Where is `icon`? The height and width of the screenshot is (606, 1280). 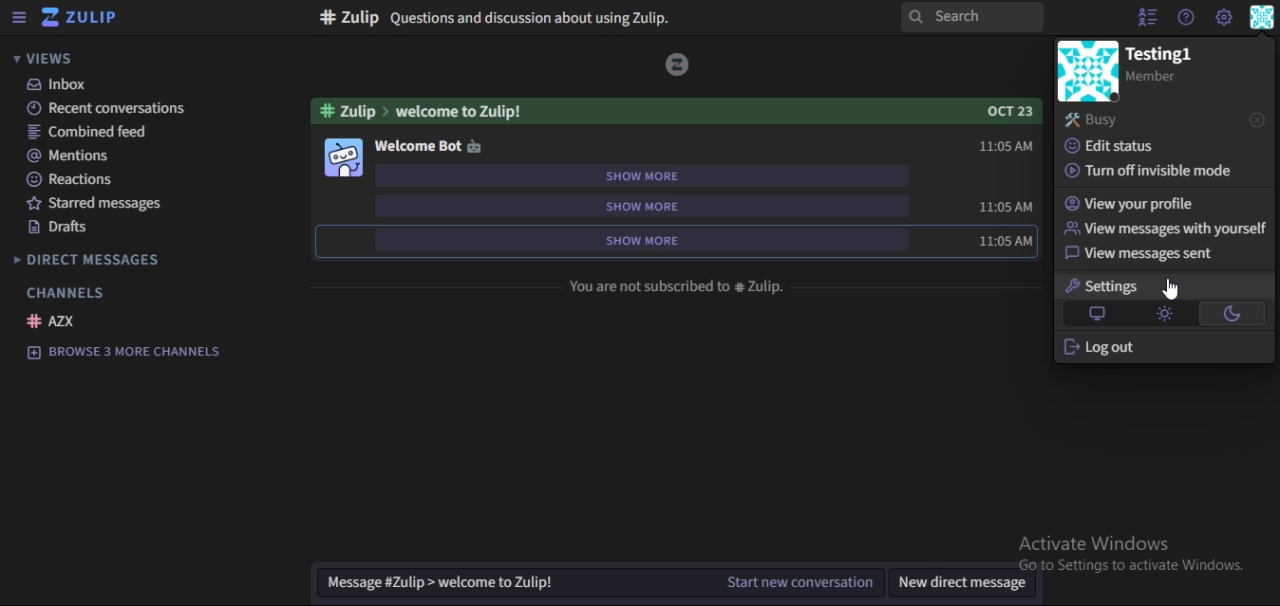 icon is located at coordinates (81, 19).